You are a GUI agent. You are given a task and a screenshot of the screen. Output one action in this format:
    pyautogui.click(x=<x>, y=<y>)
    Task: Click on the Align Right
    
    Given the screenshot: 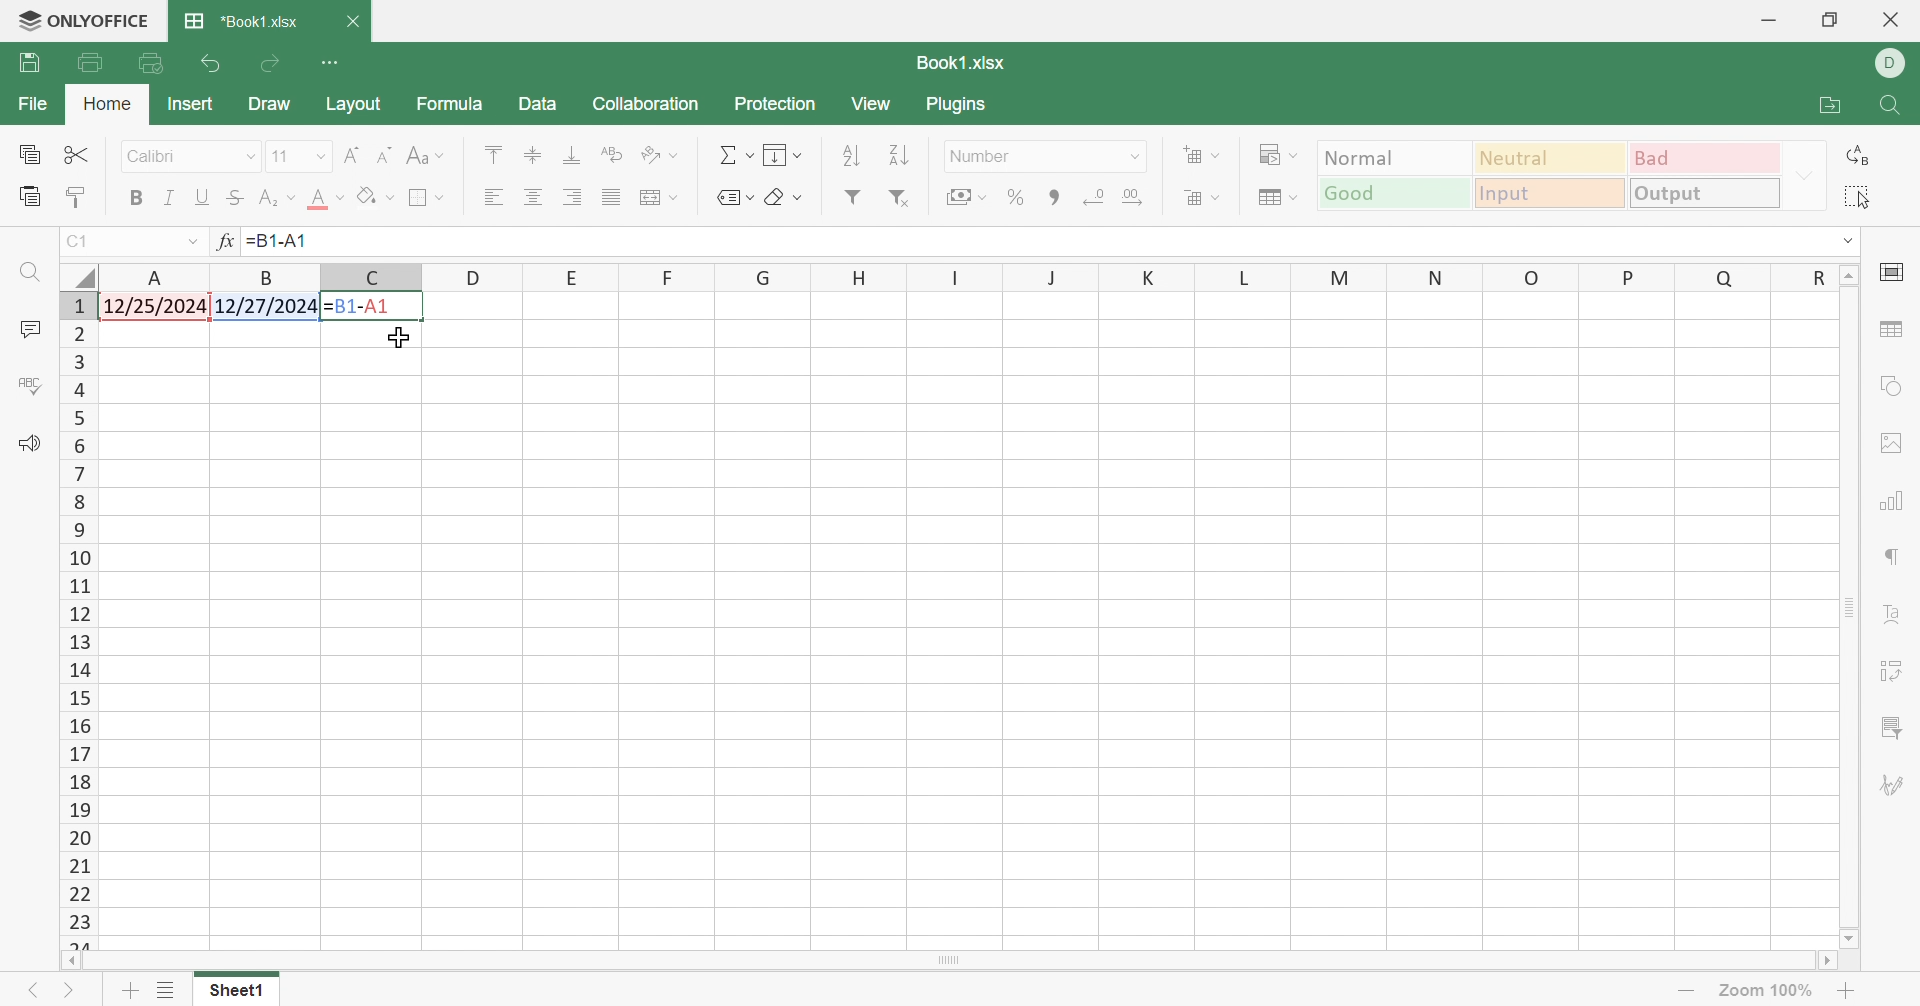 What is the action you would take?
    pyautogui.click(x=571, y=198)
    